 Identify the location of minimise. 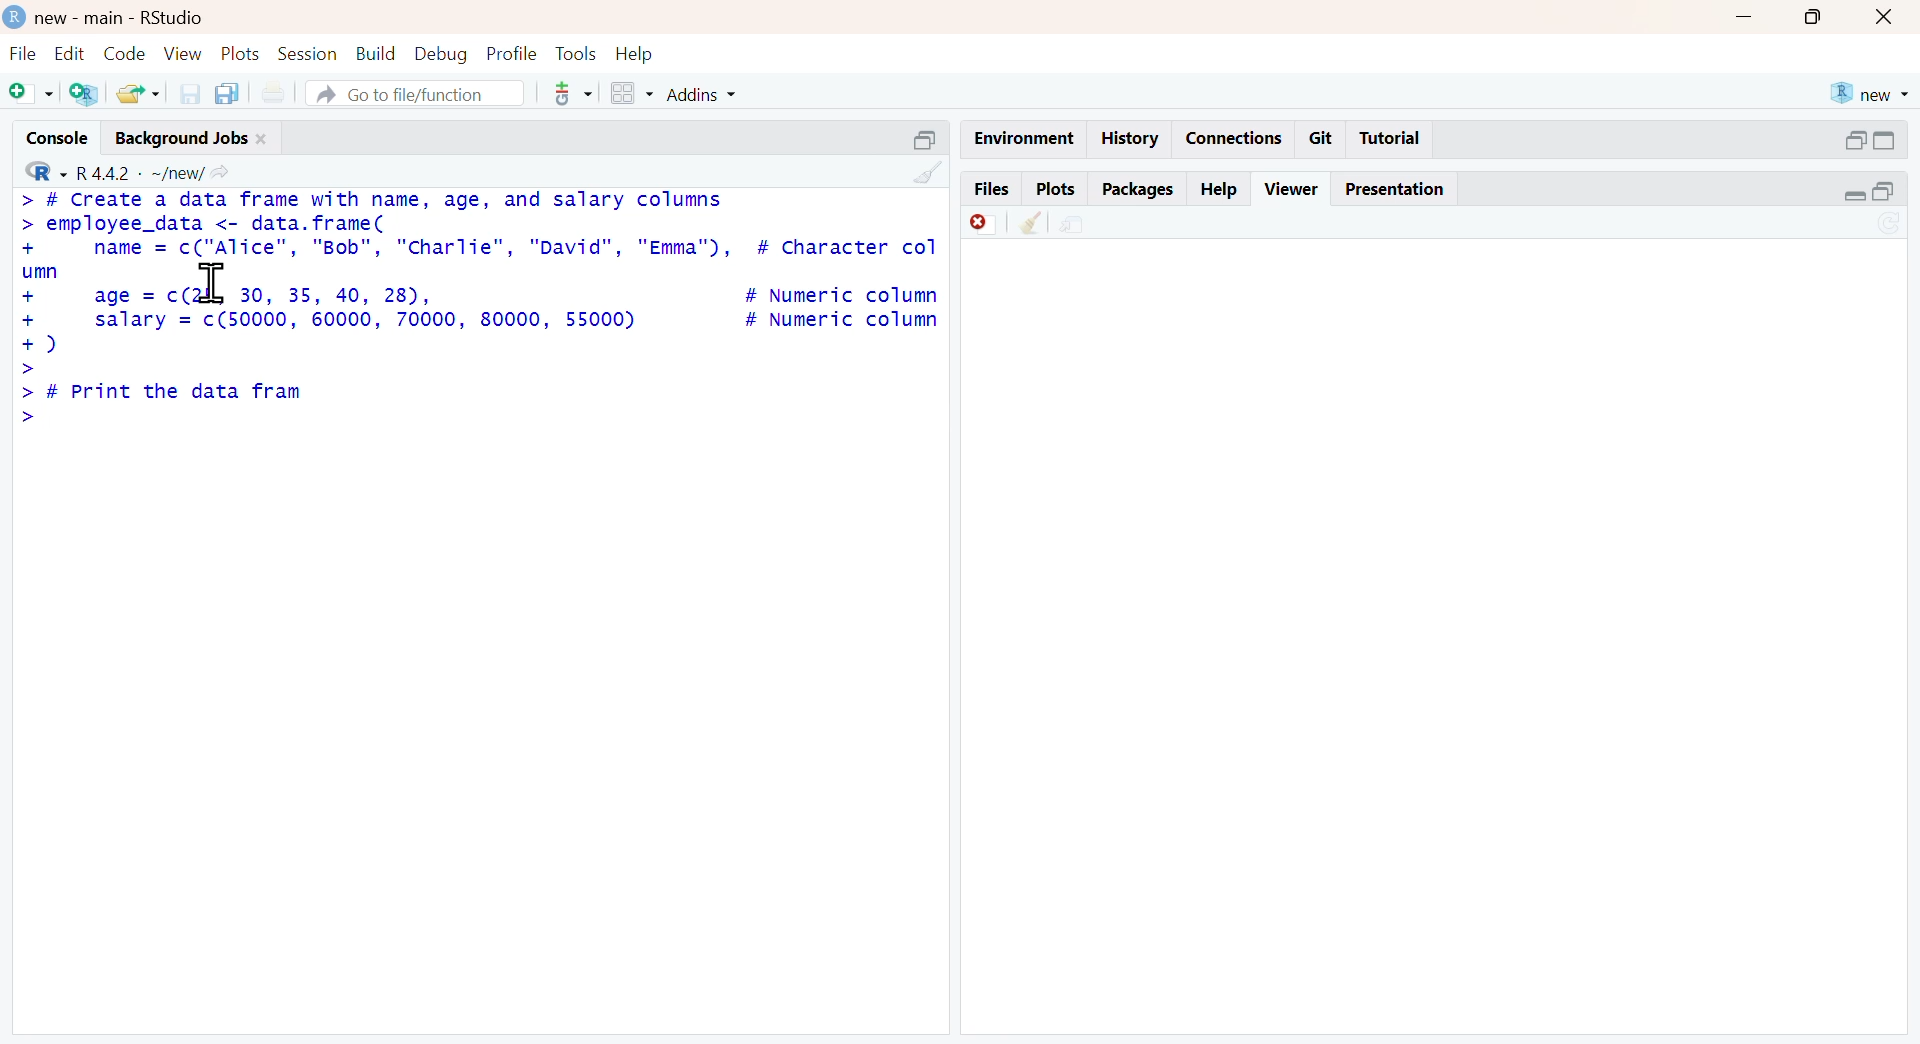
(1867, 191).